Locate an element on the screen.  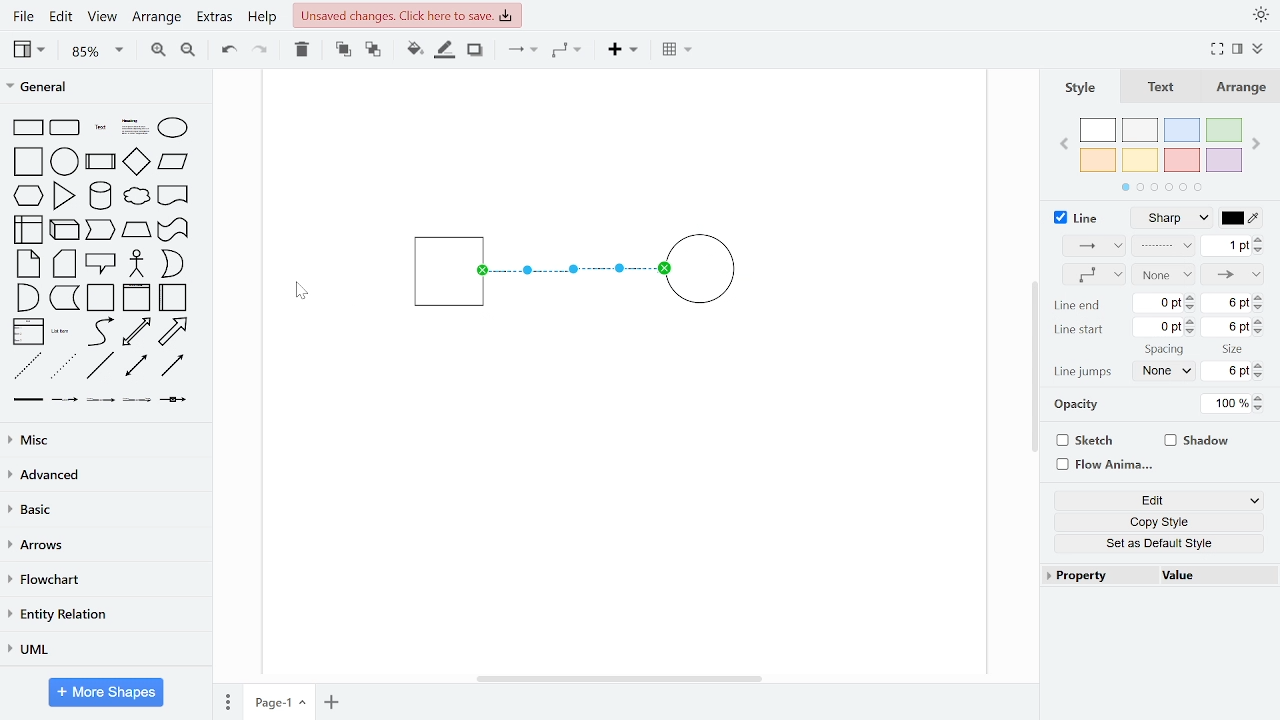
redo is located at coordinates (261, 49).